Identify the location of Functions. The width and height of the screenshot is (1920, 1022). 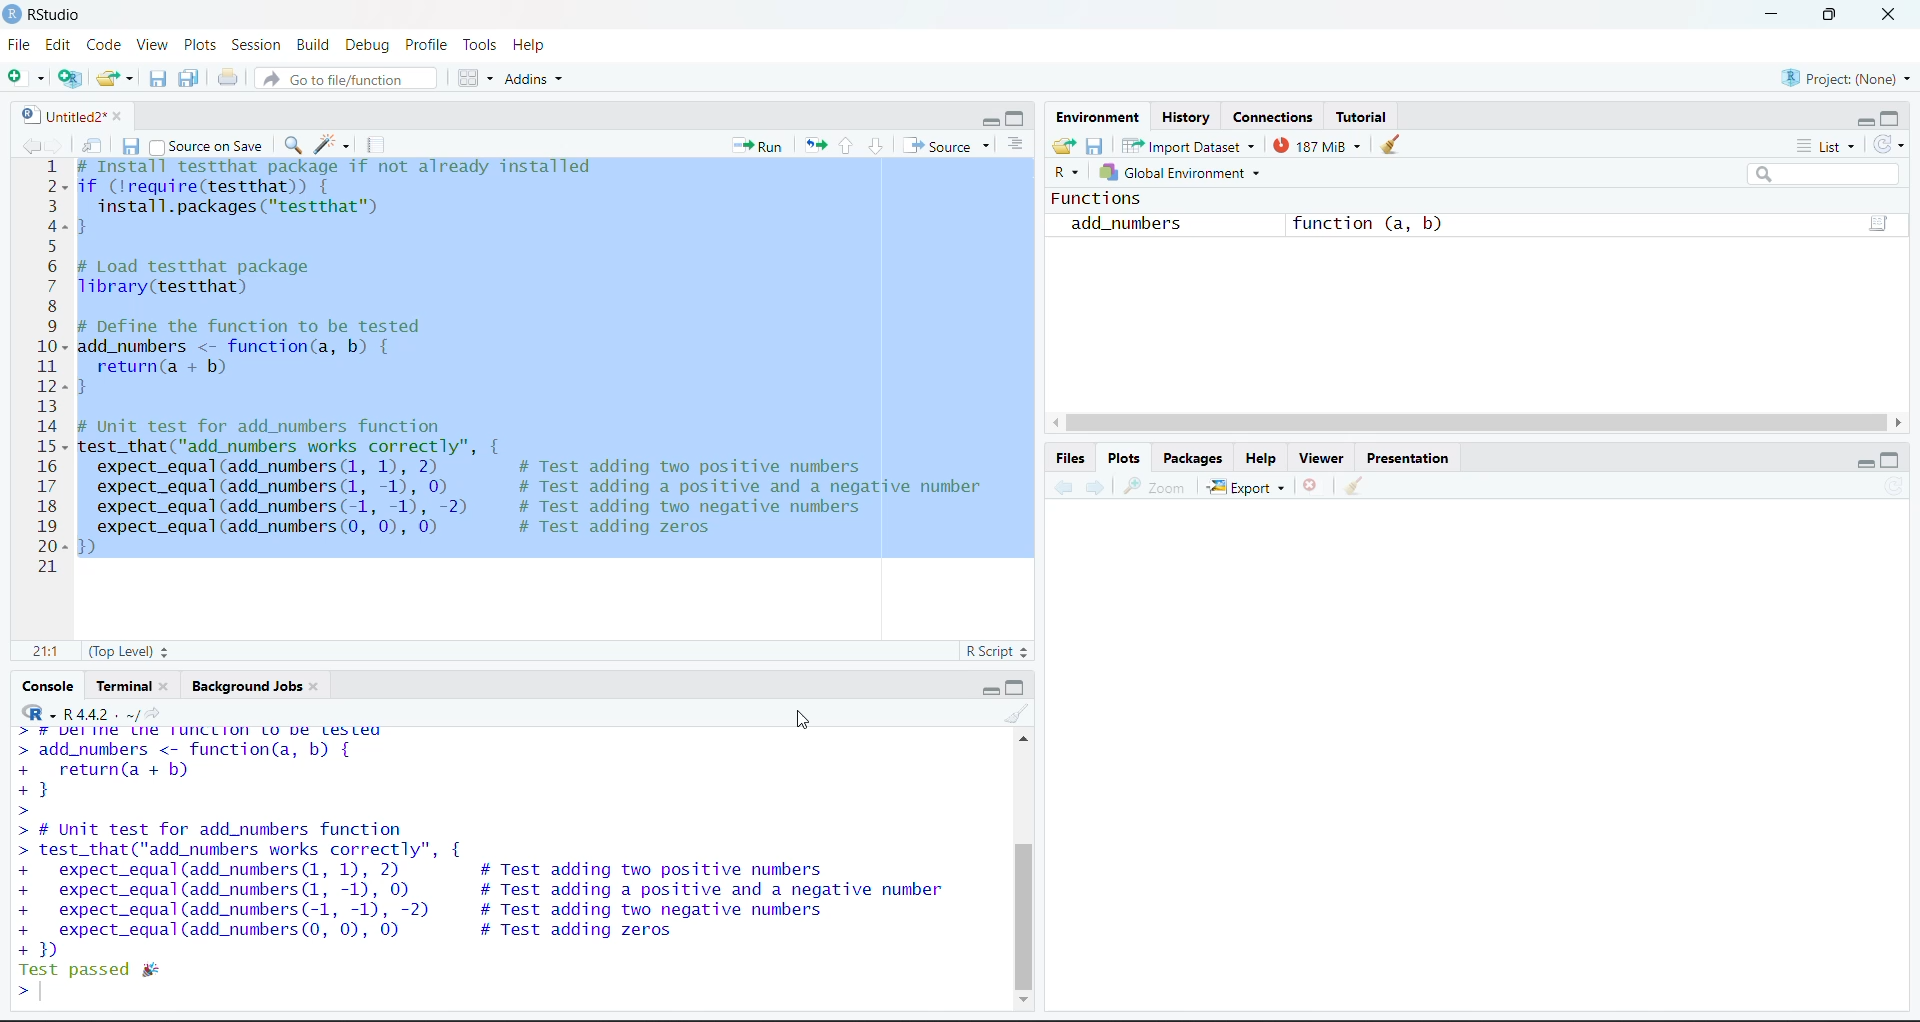
(1097, 198).